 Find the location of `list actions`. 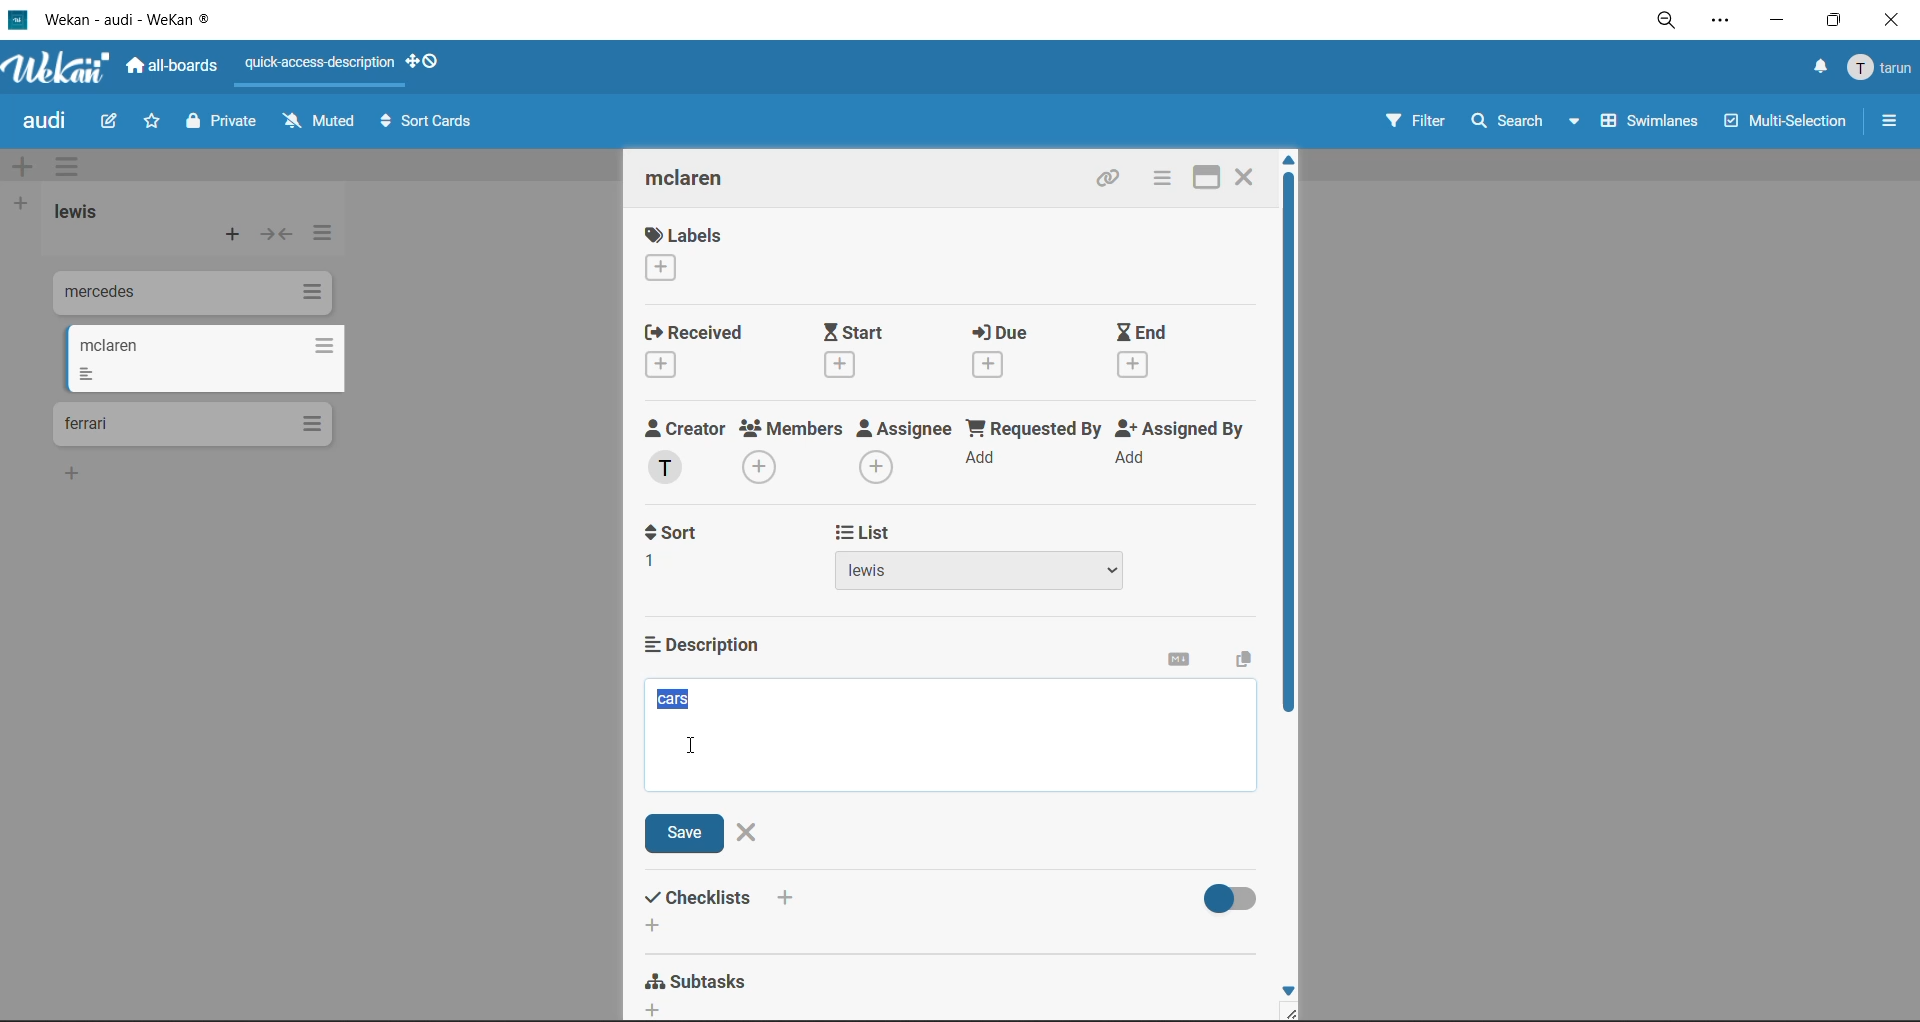

list actions is located at coordinates (319, 238).